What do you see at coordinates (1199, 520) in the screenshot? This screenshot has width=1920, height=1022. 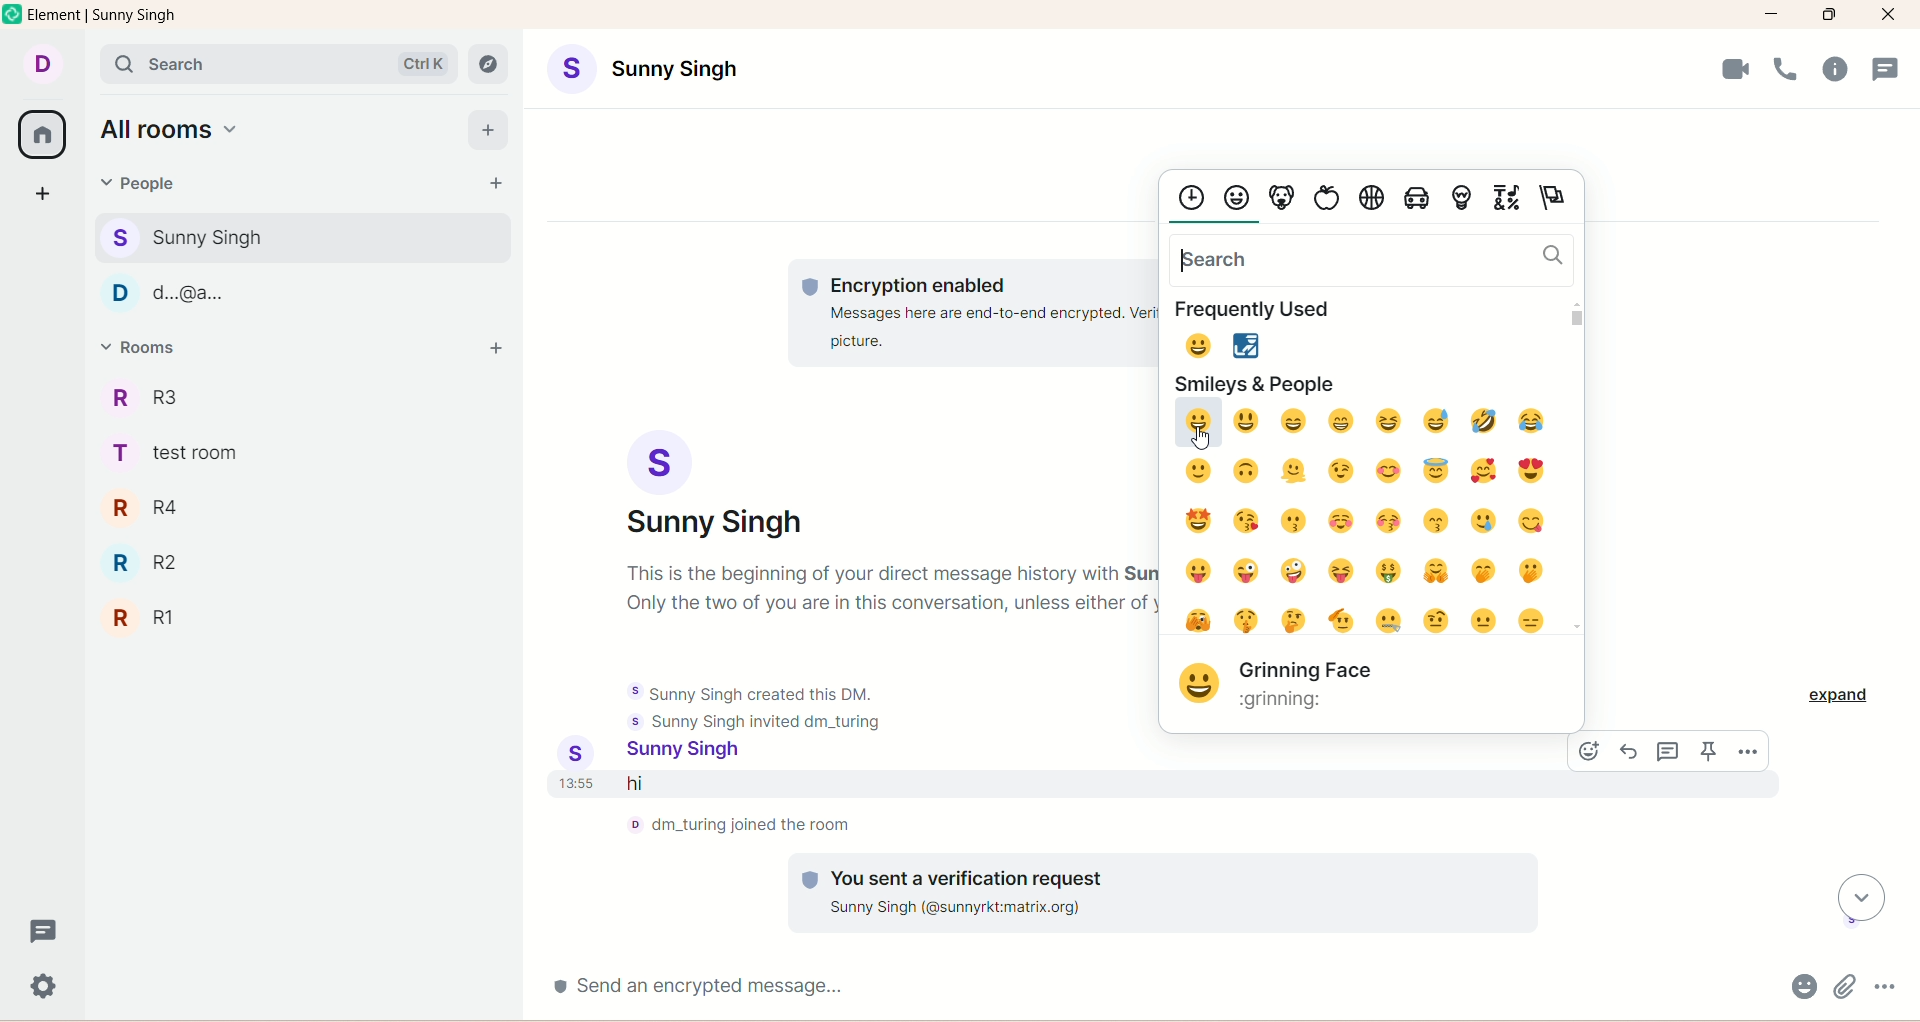 I see `Star struck` at bounding box center [1199, 520].